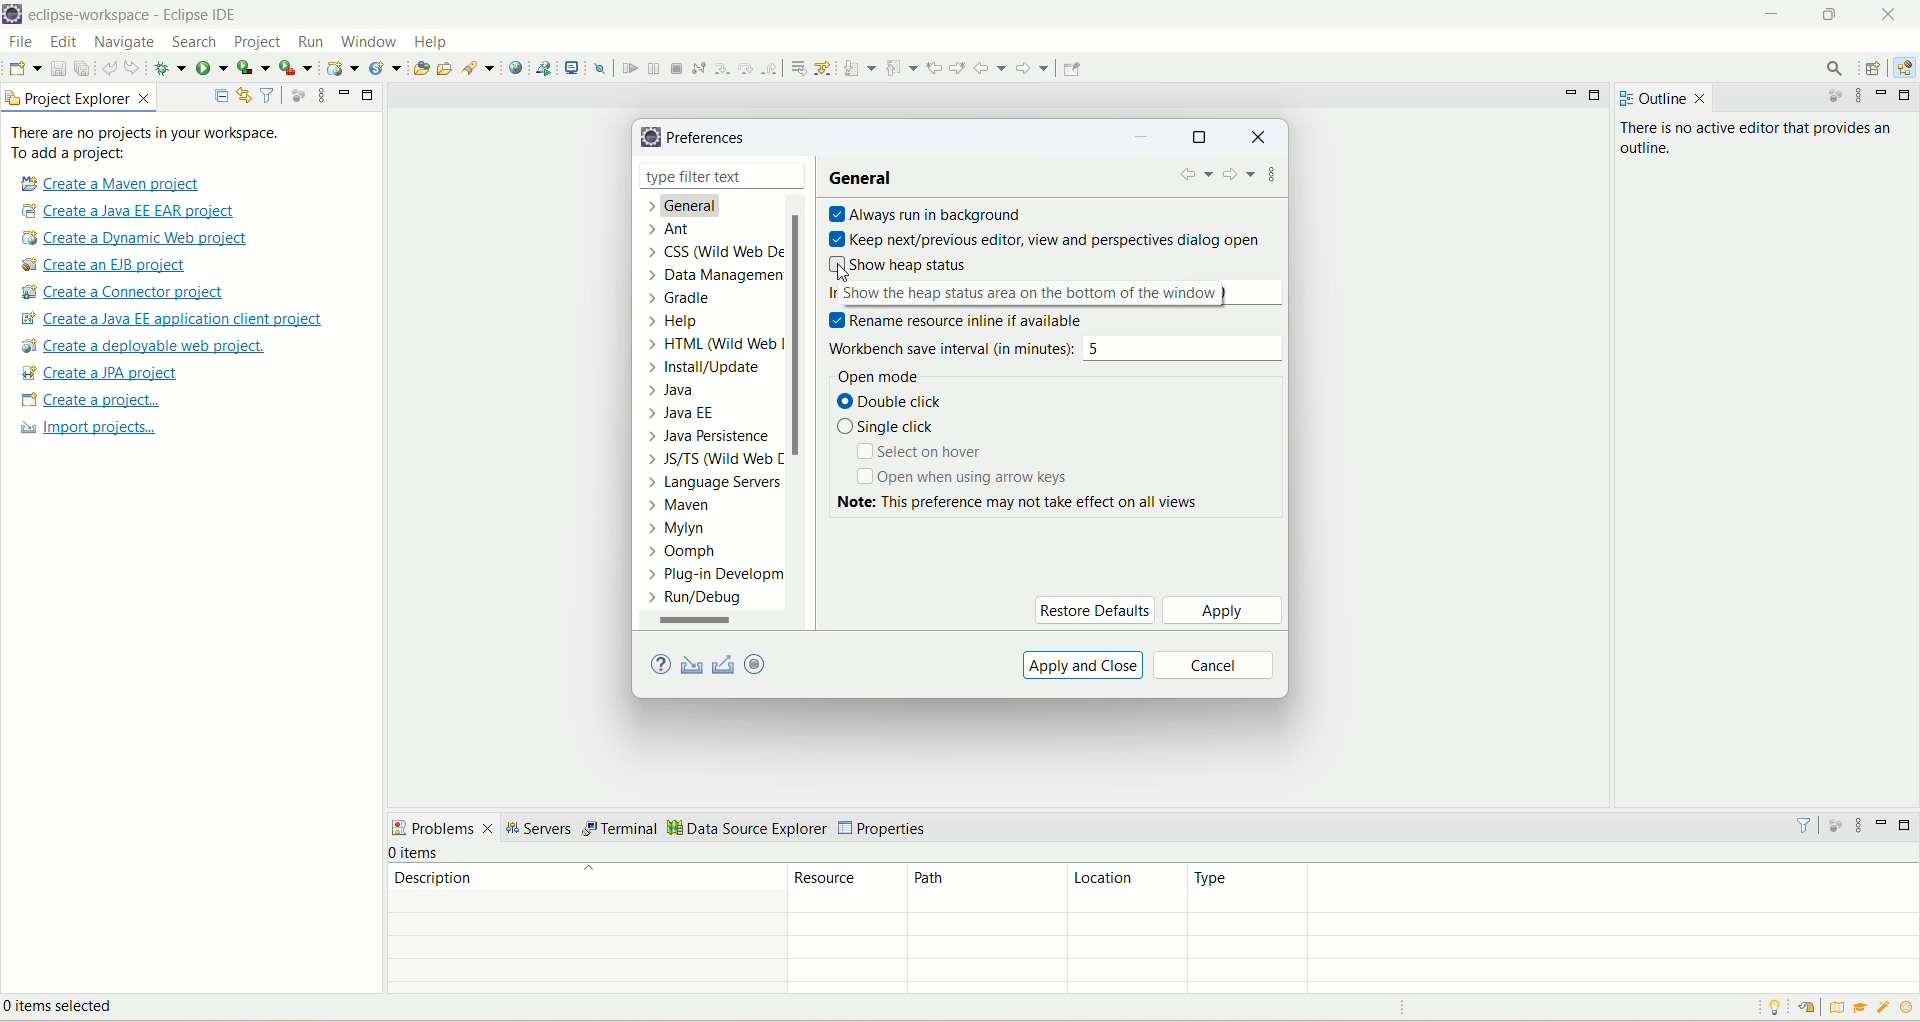  I want to click on view menu, so click(1858, 825).